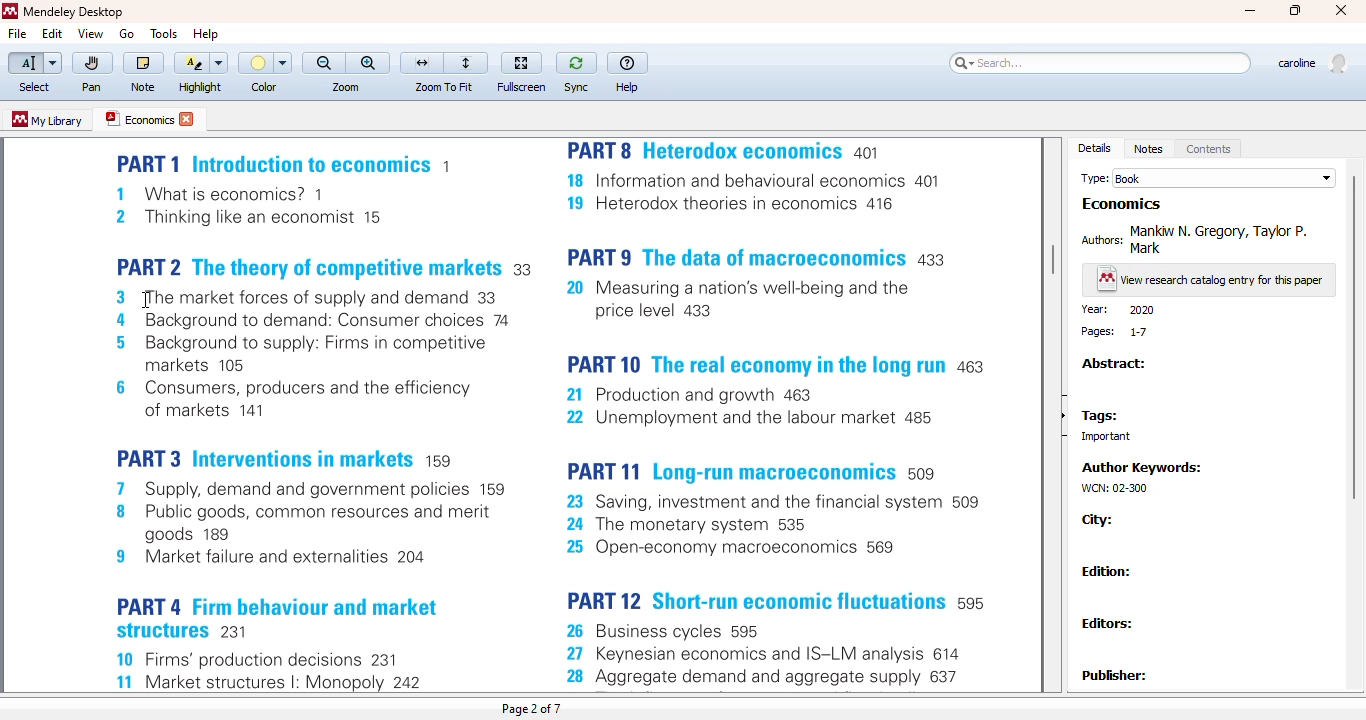 This screenshot has width=1366, height=720. What do you see at coordinates (1246, 13) in the screenshot?
I see `minimize` at bounding box center [1246, 13].